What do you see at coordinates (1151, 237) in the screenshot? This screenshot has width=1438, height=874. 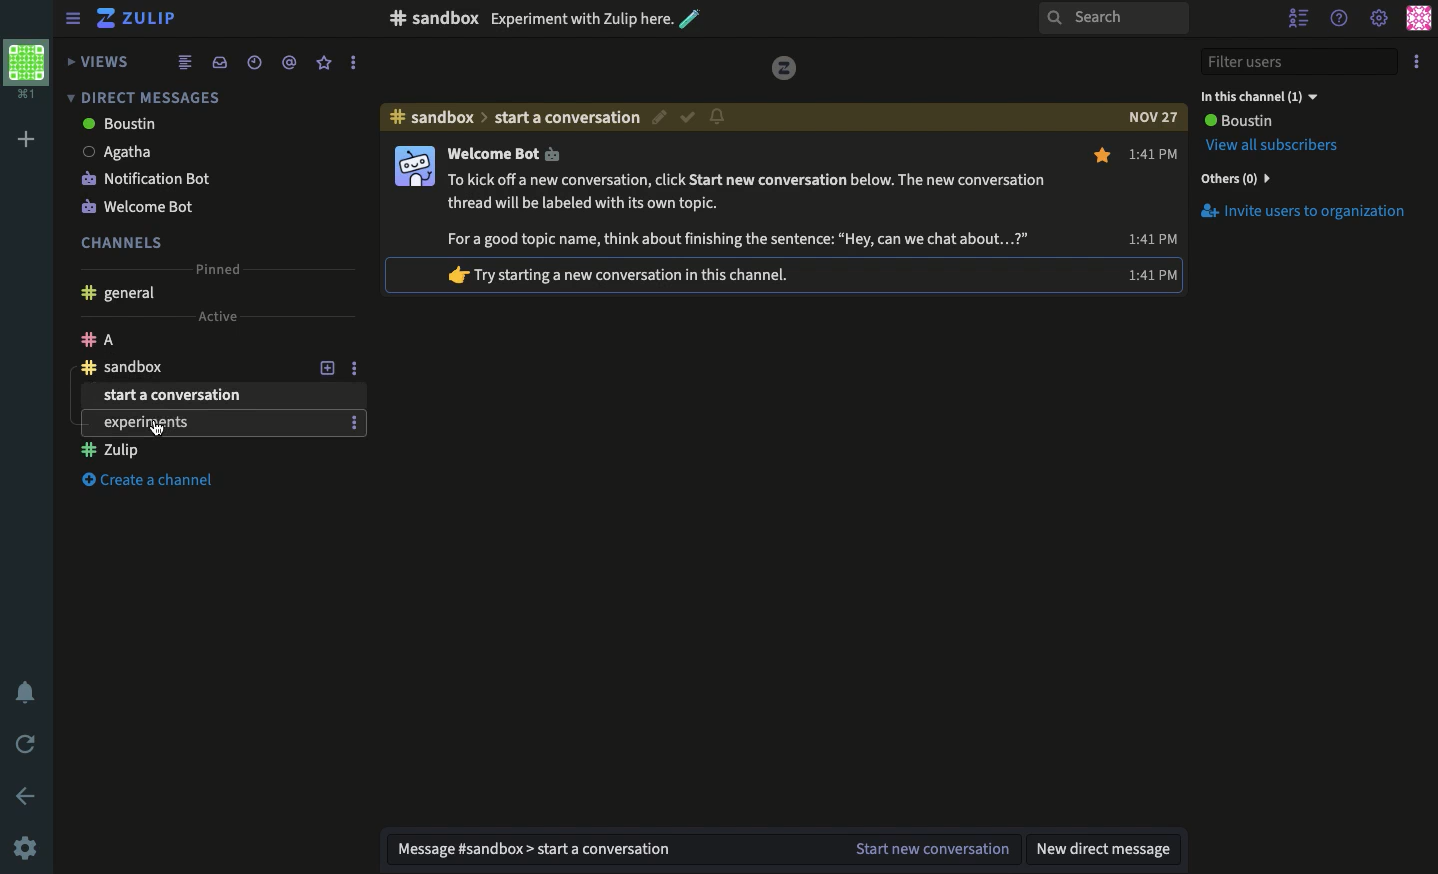 I see `time` at bounding box center [1151, 237].